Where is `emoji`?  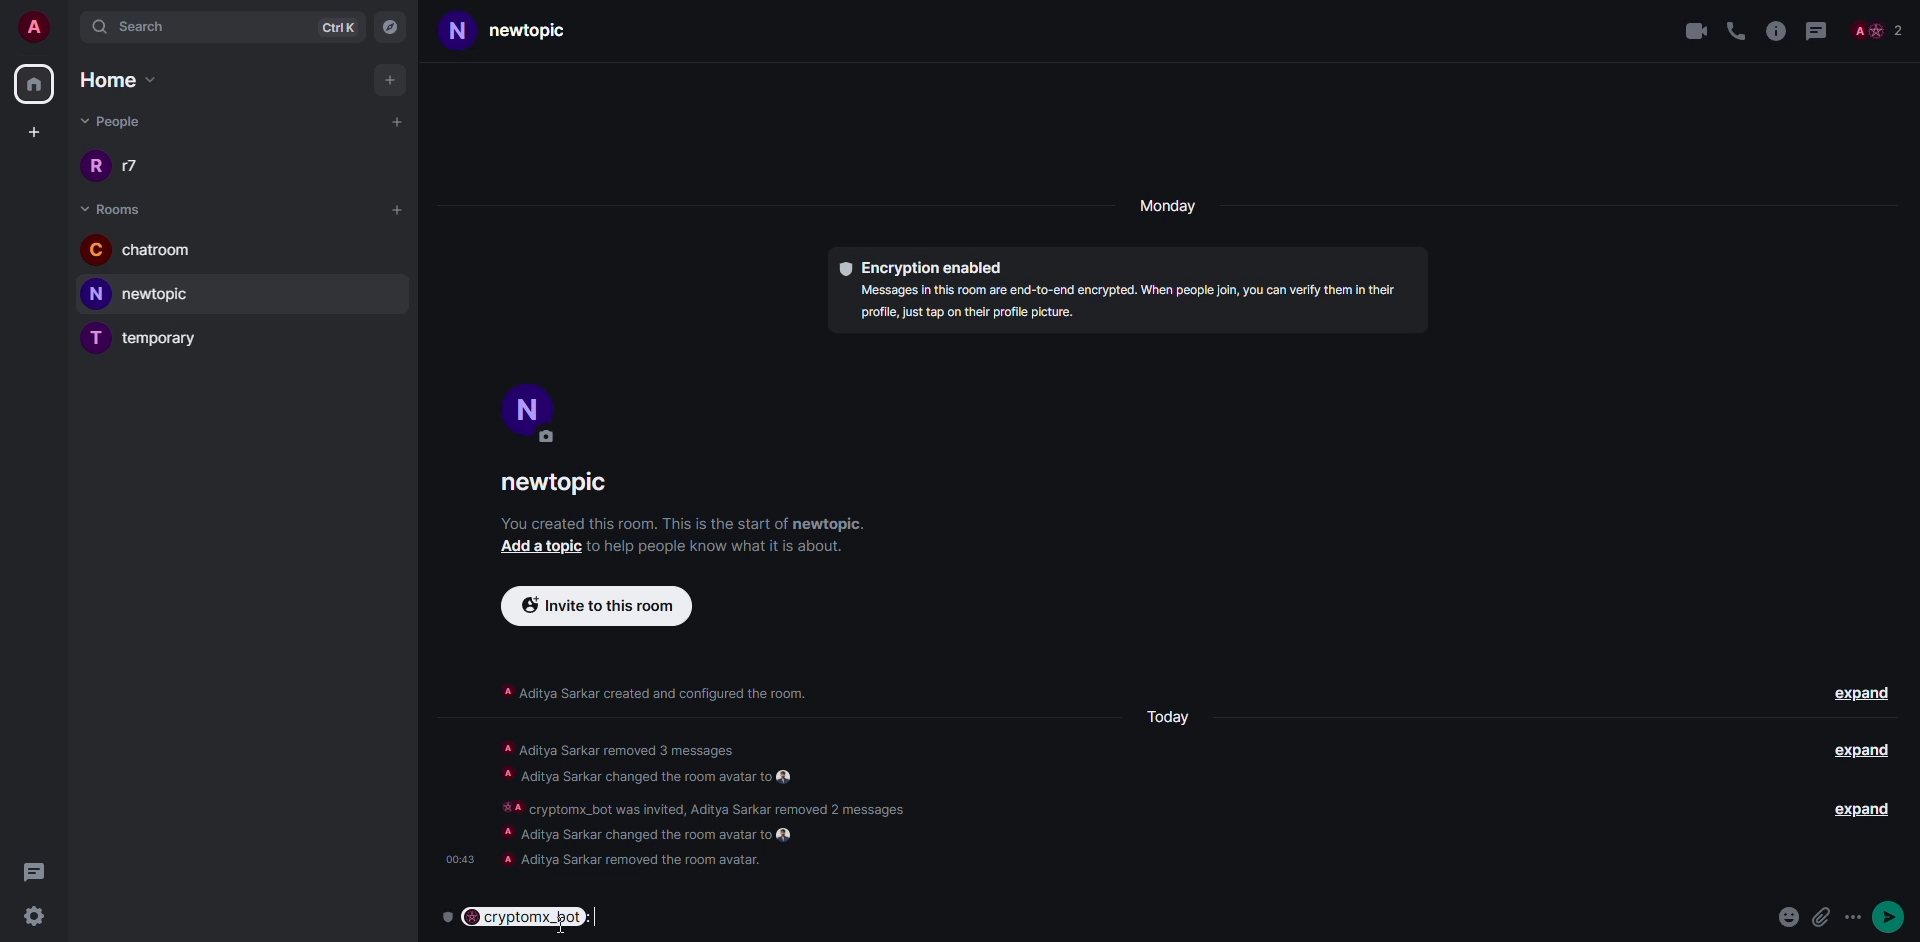
emoji is located at coordinates (1792, 918).